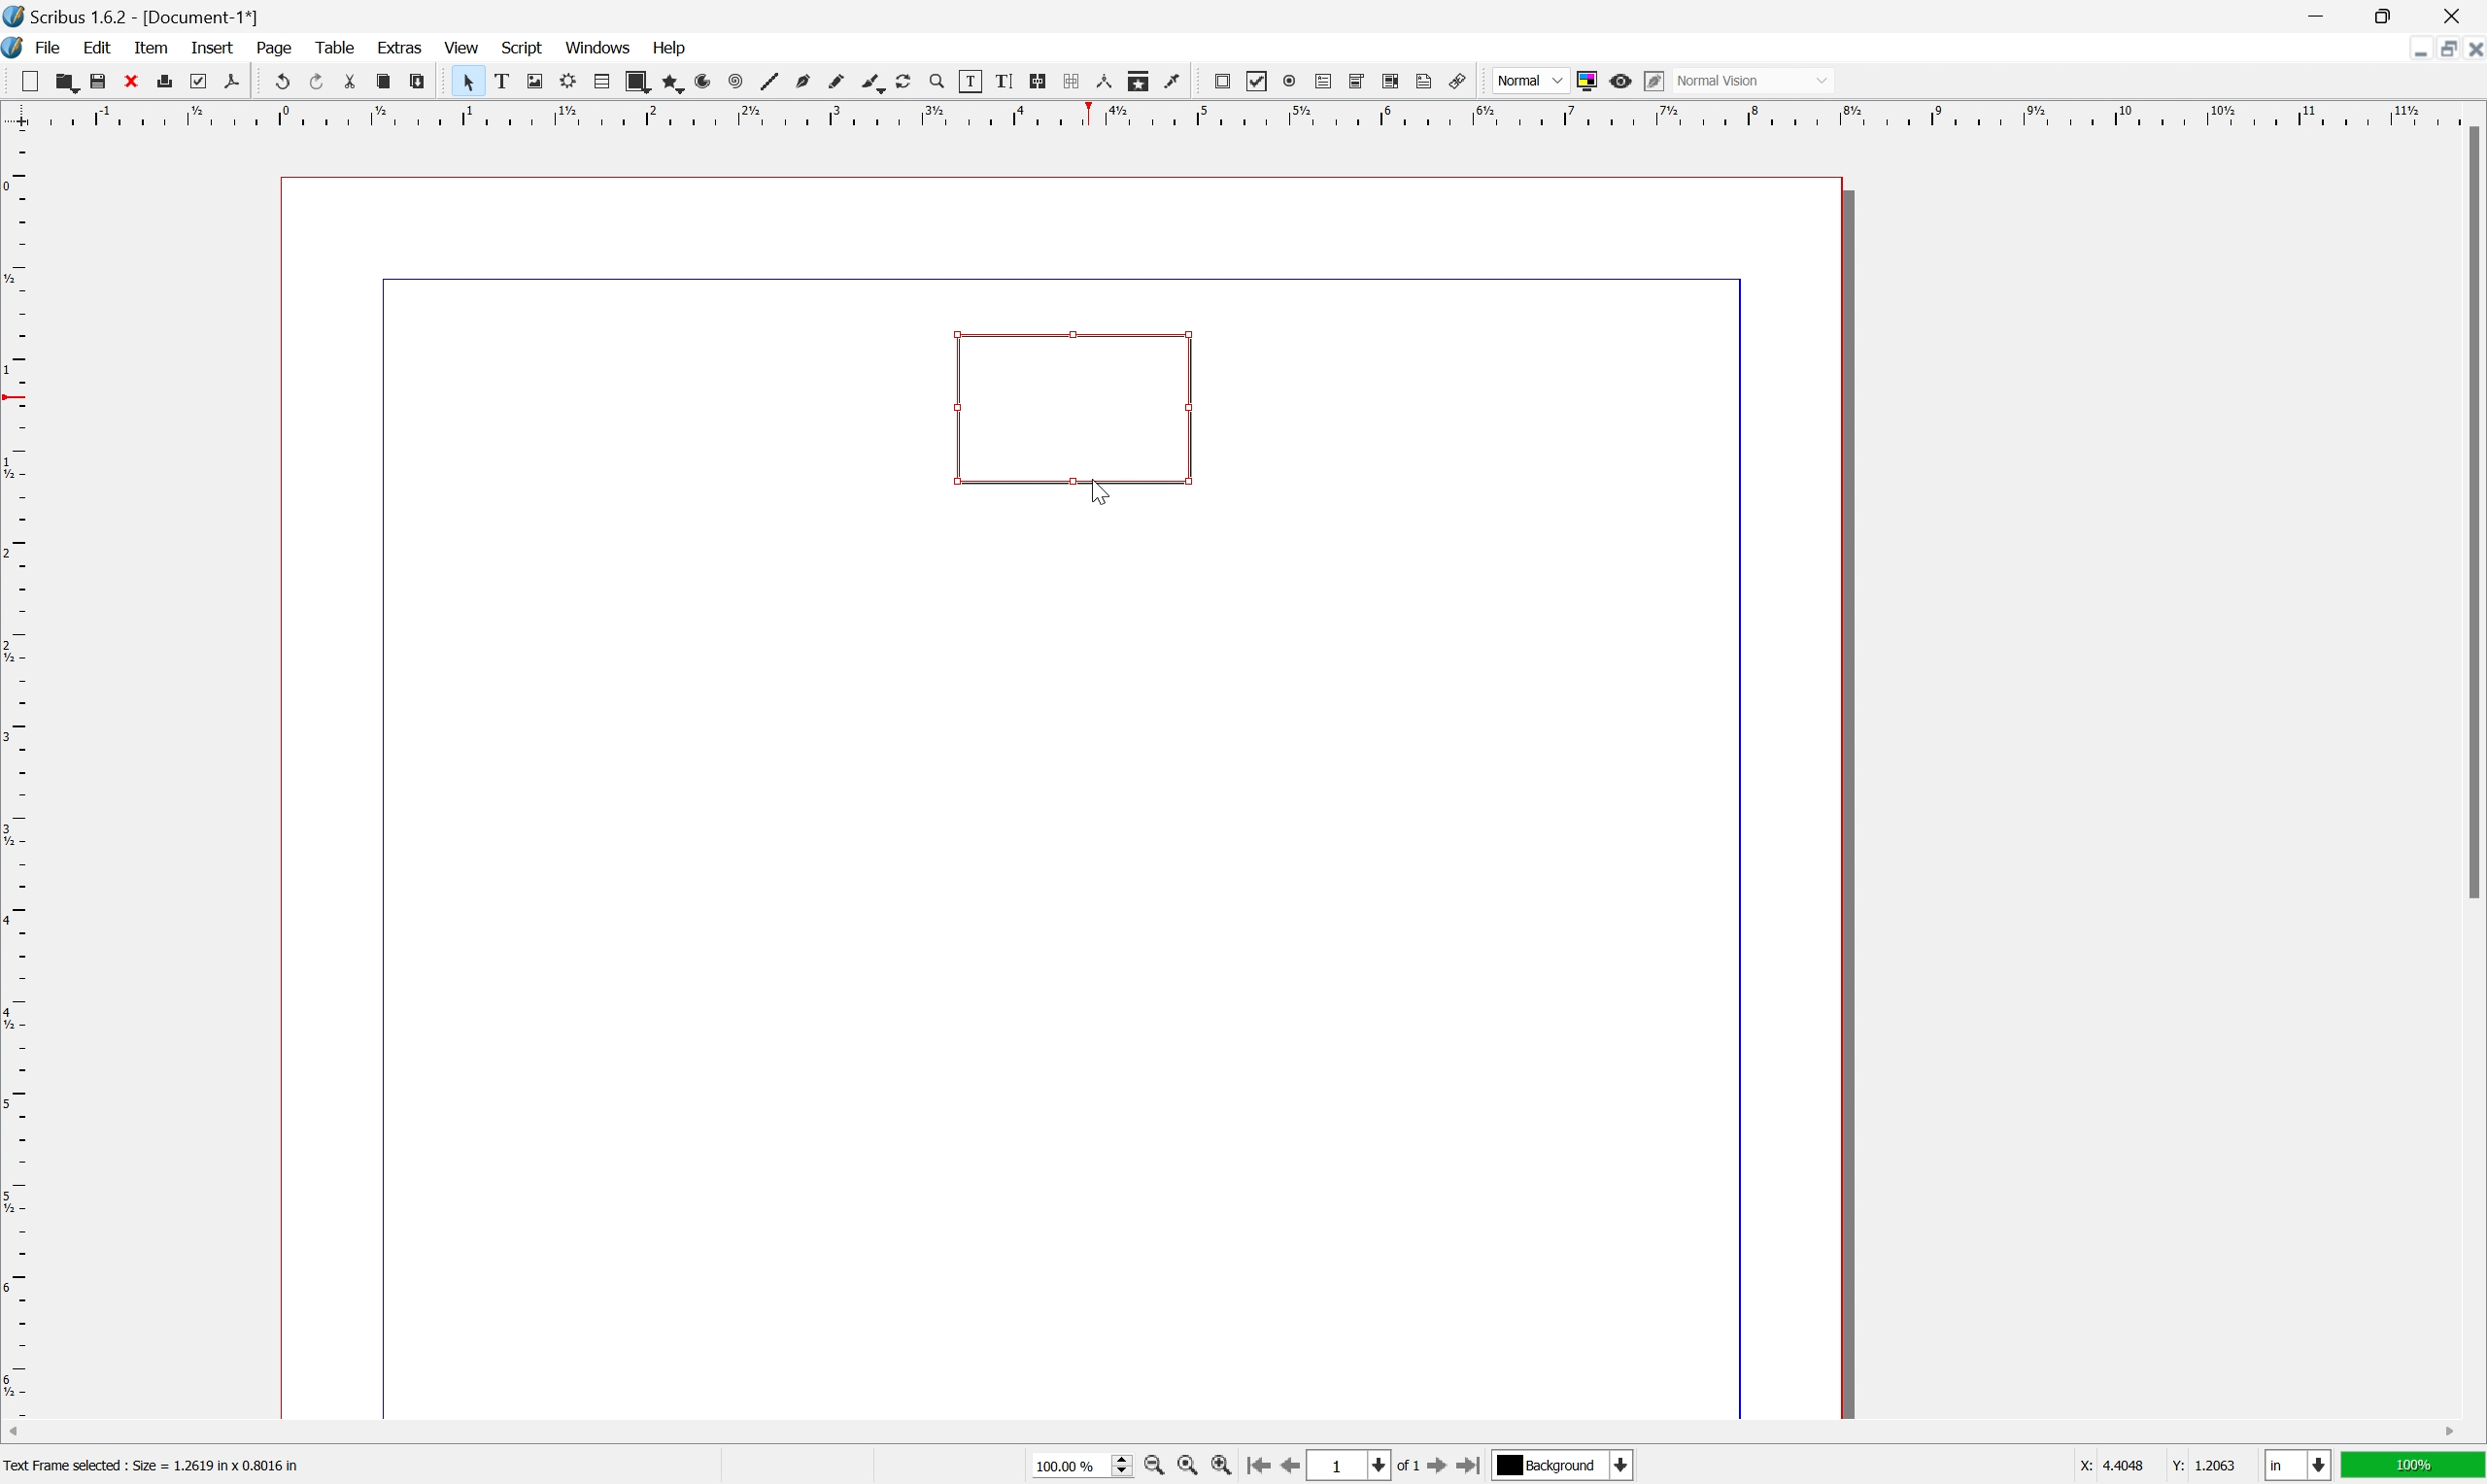 The image size is (2487, 1484). What do you see at coordinates (383, 81) in the screenshot?
I see `copy` at bounding box center [383, 81].